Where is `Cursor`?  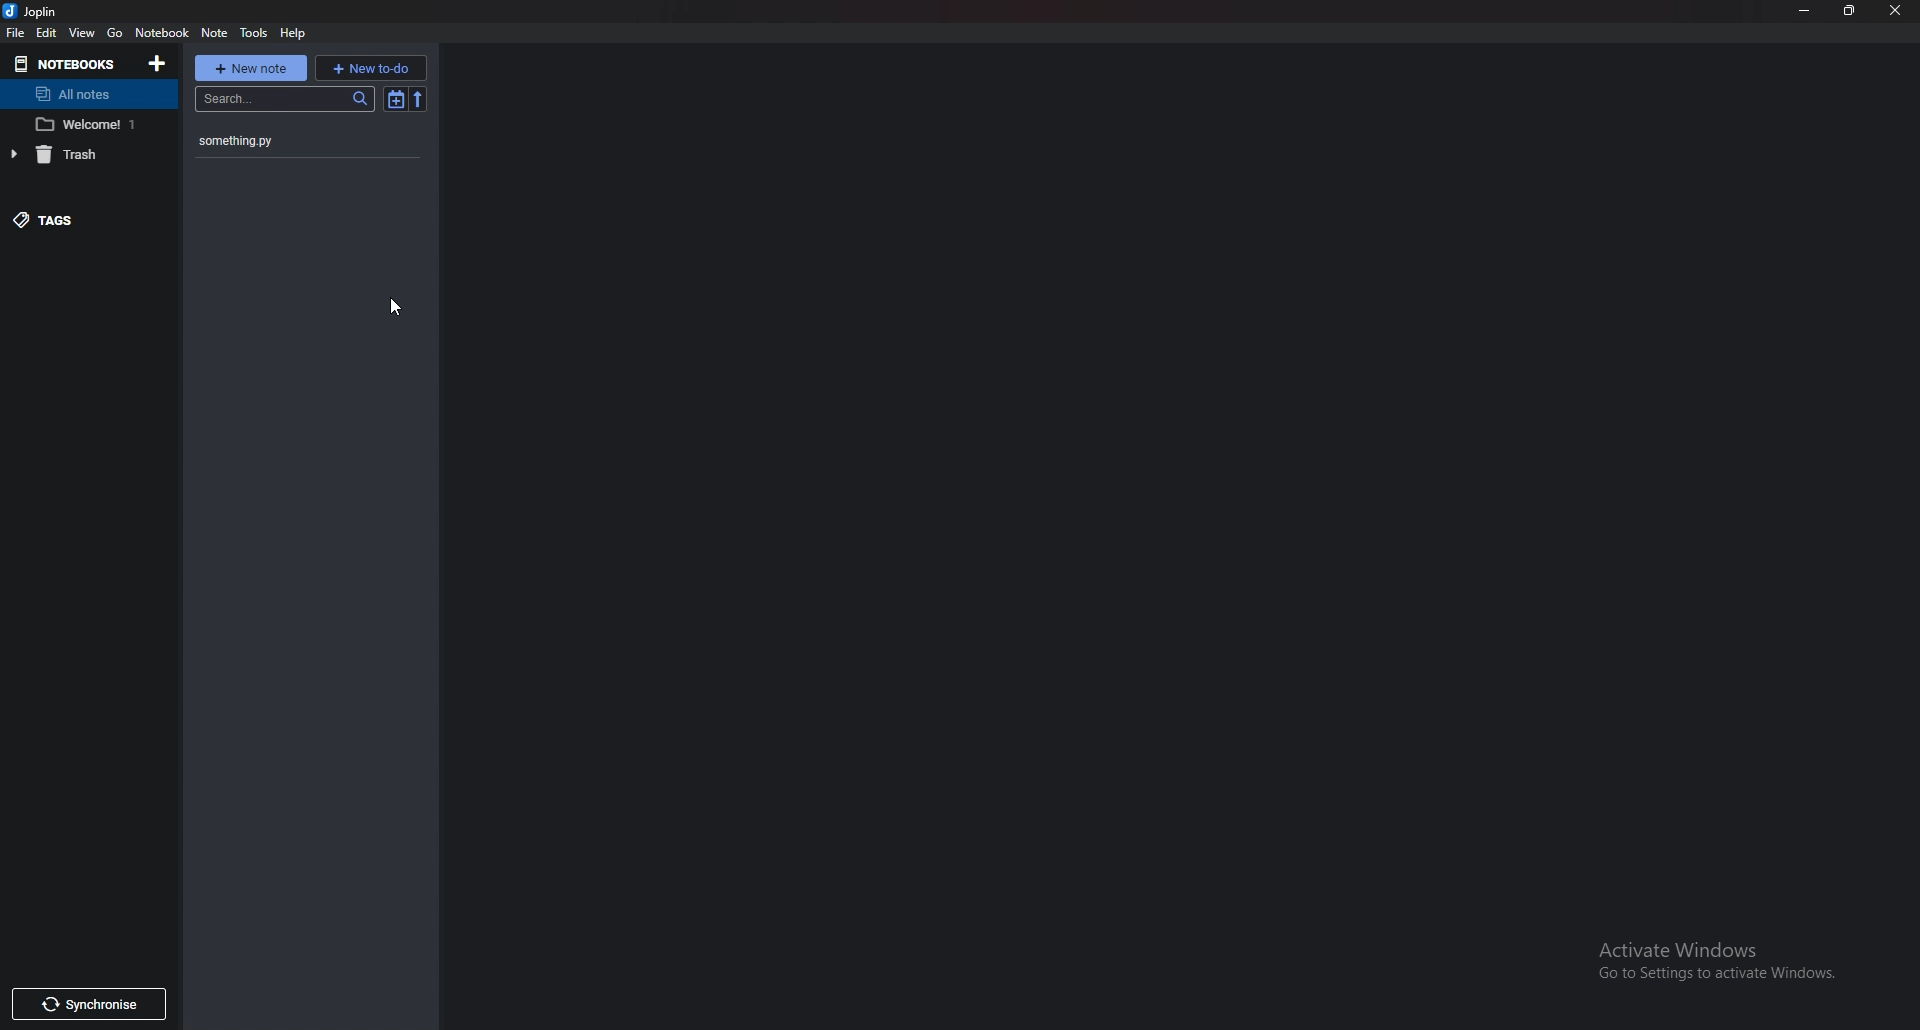 Cursor is located at coordinates (393, 305).